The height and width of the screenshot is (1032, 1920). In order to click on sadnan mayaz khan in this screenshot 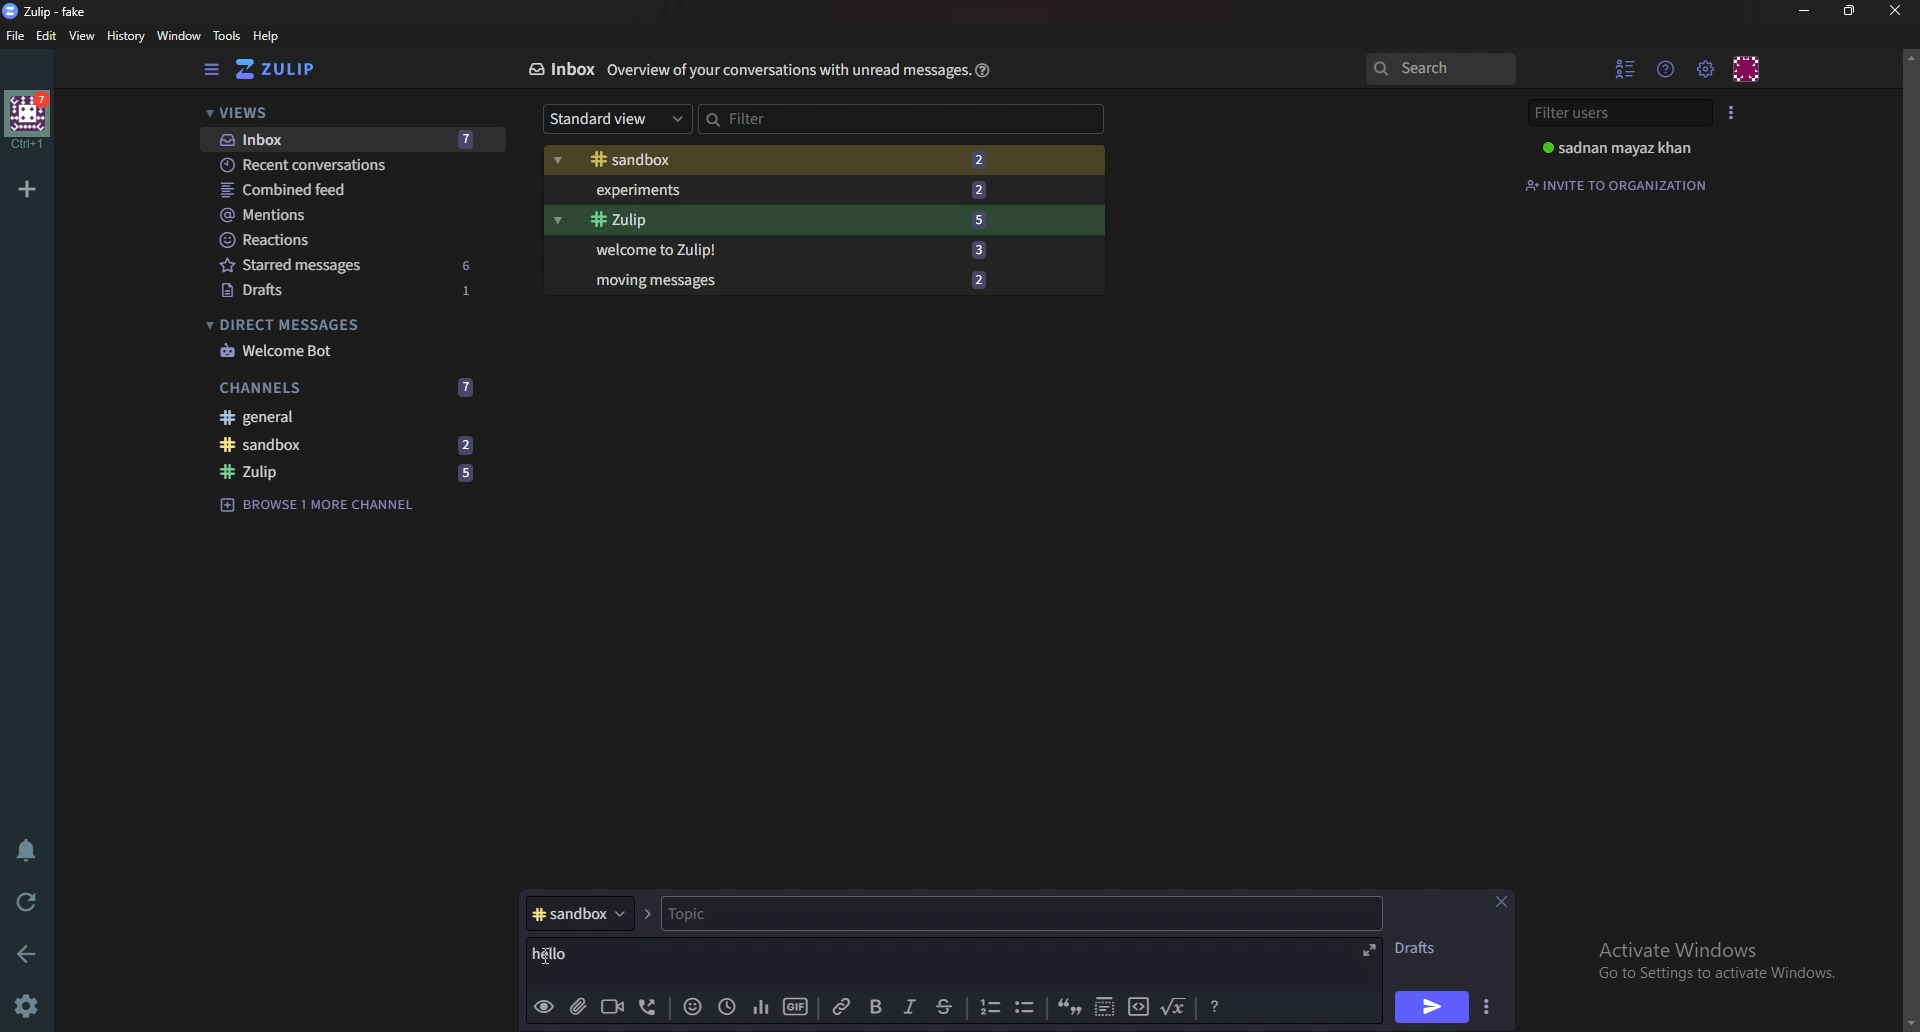, I will do `click(1627, 146)`.